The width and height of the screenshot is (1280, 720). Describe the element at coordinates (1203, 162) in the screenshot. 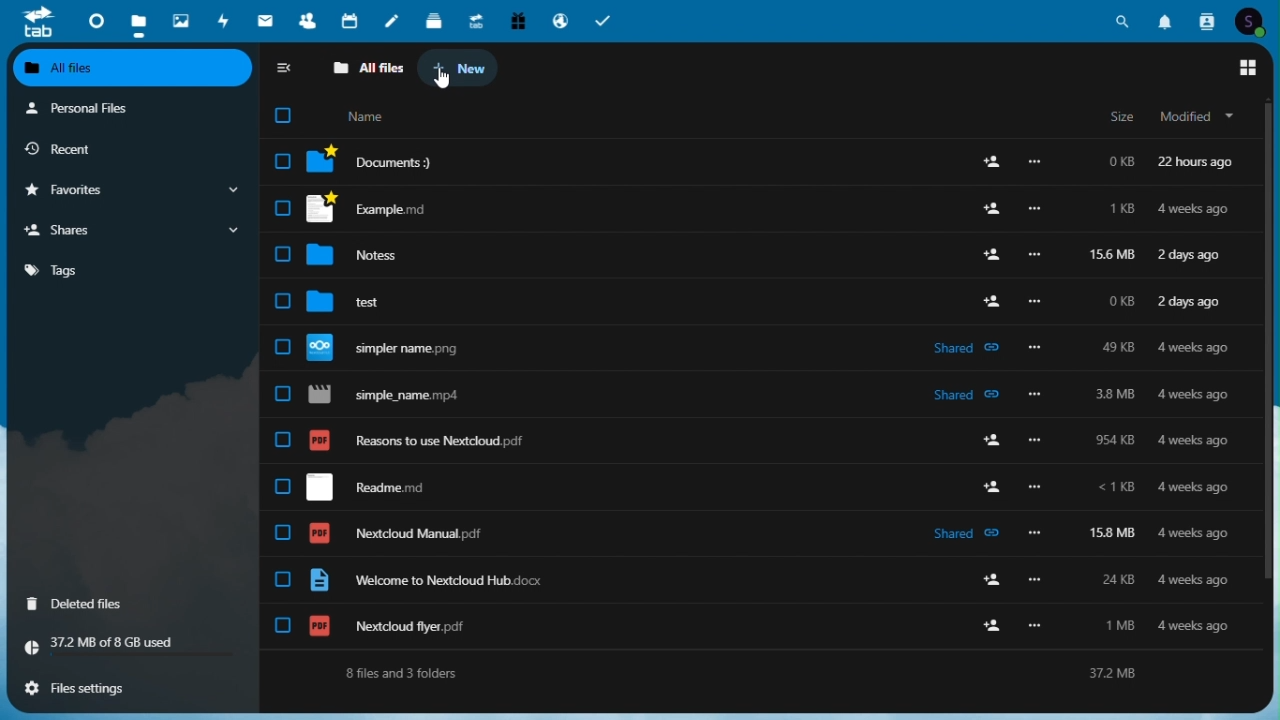

I see `22 hours ago` at that location.